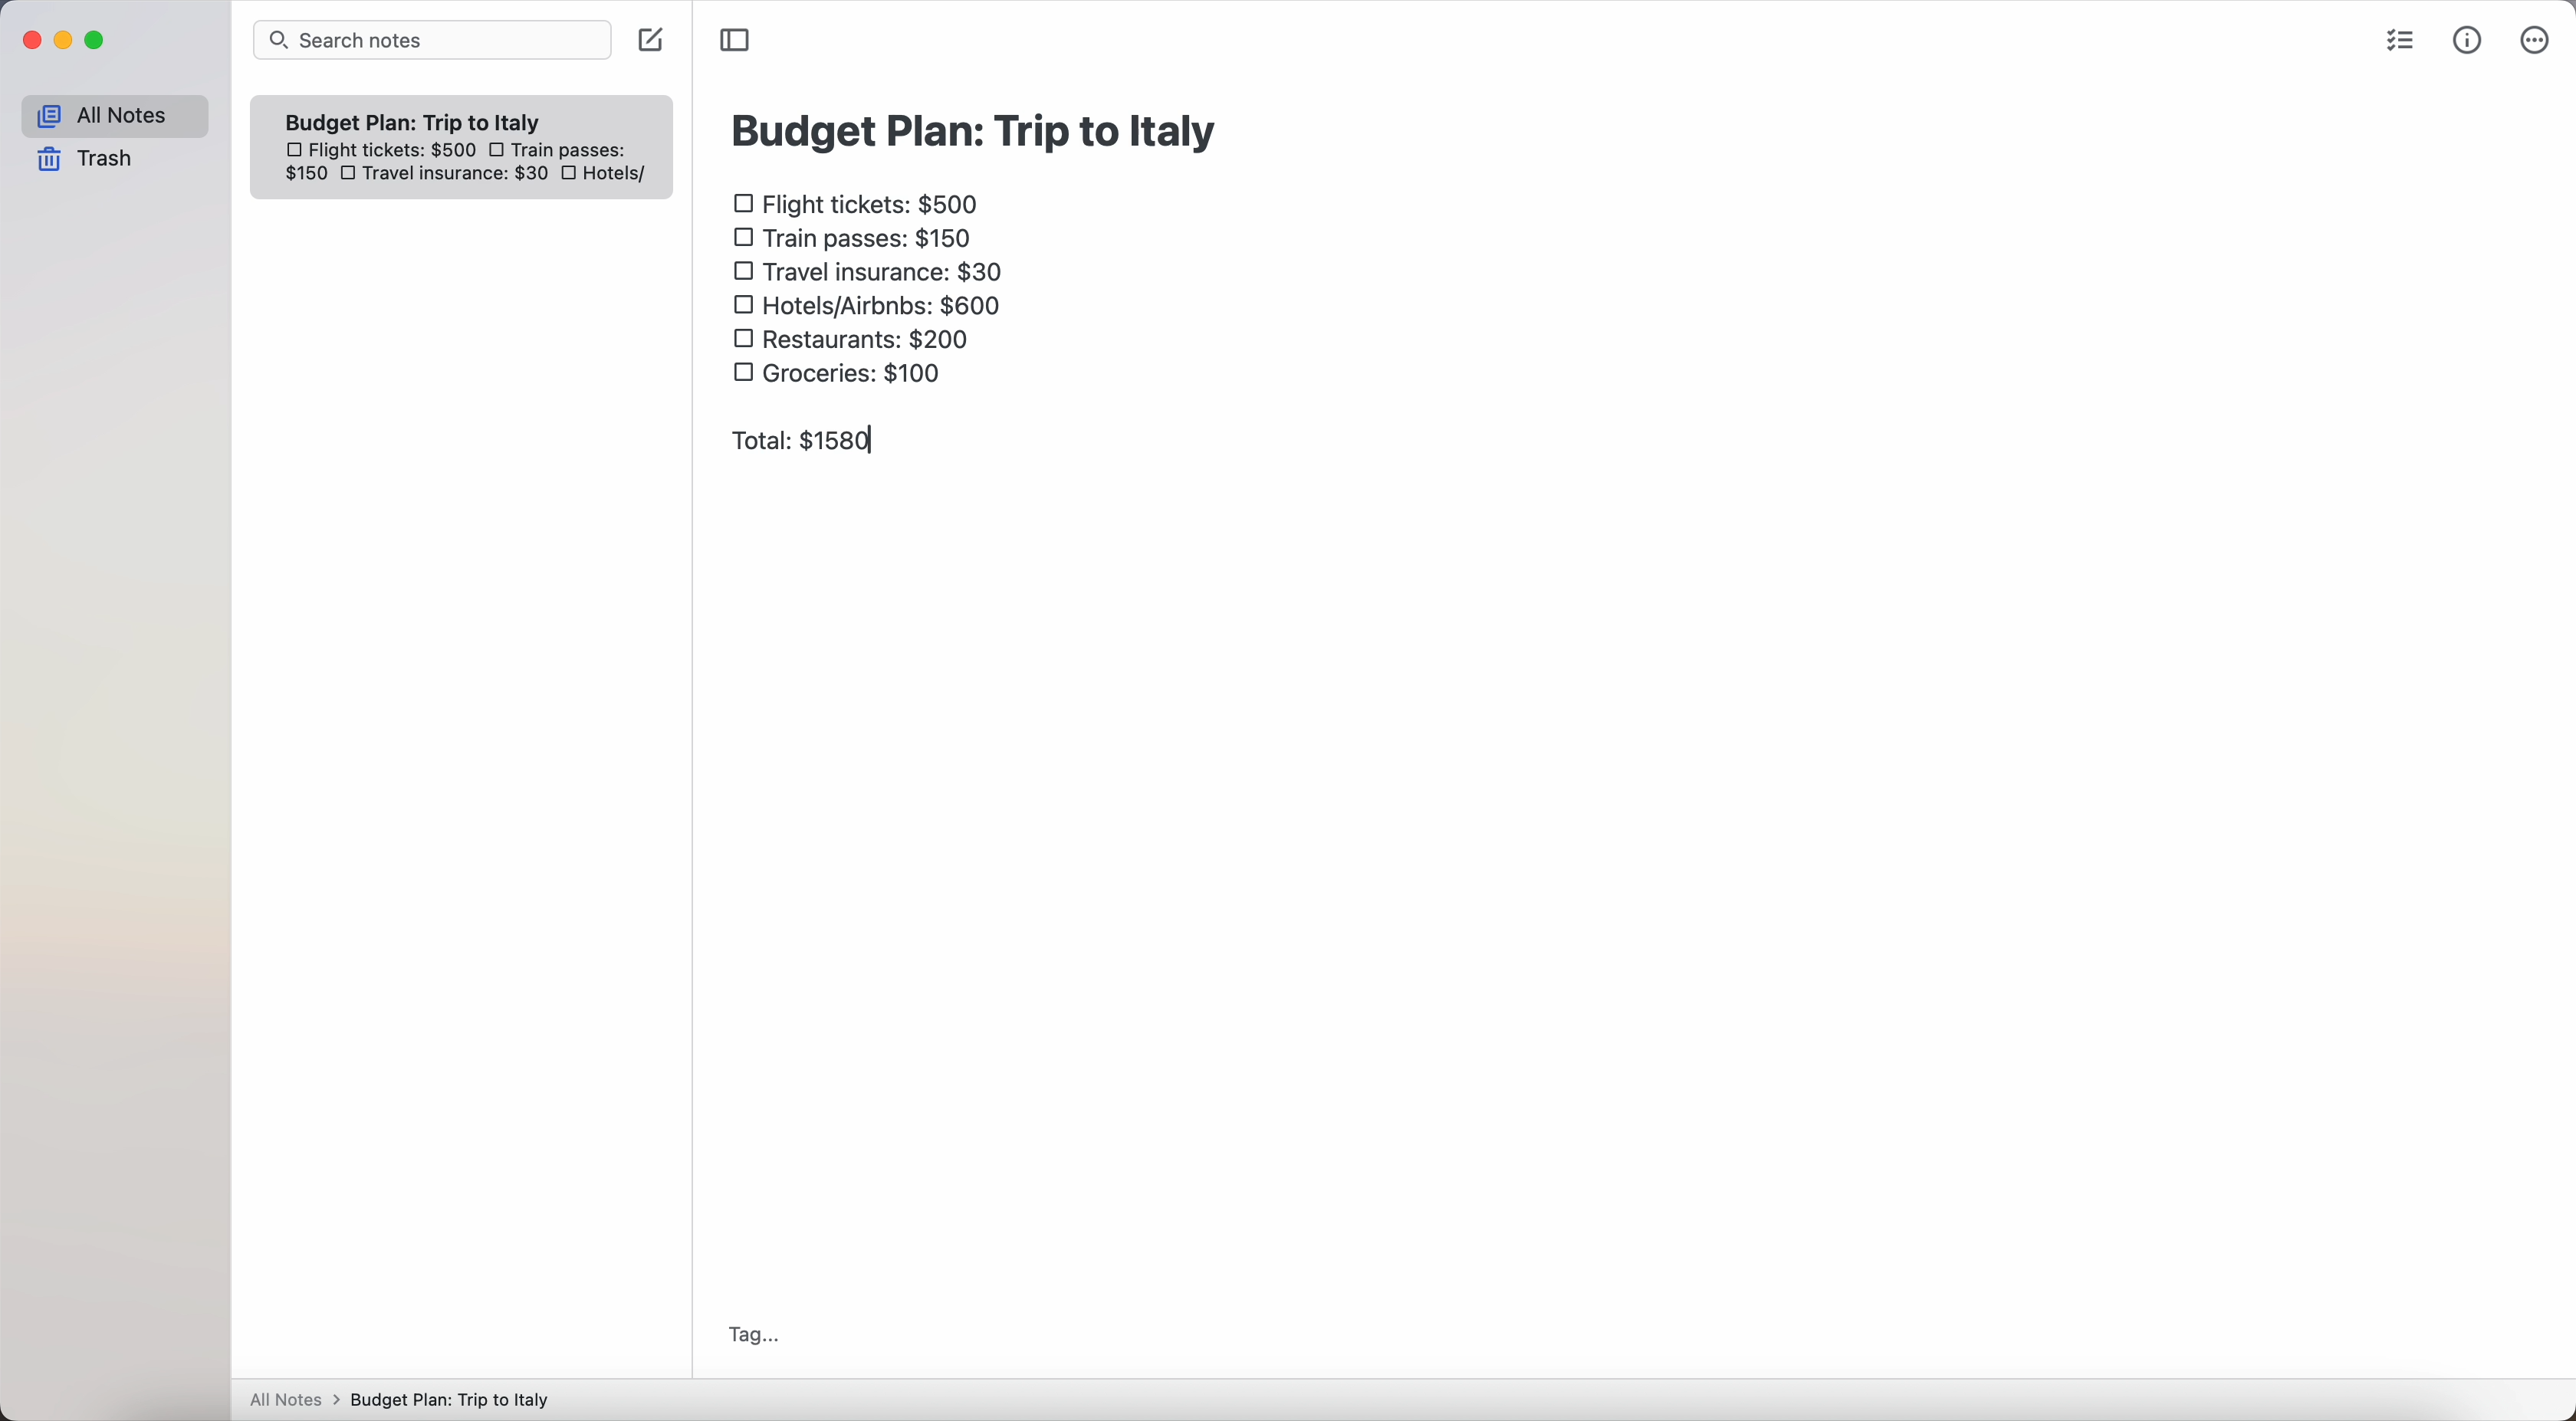  I want to click on hotels, so click(625, 175).